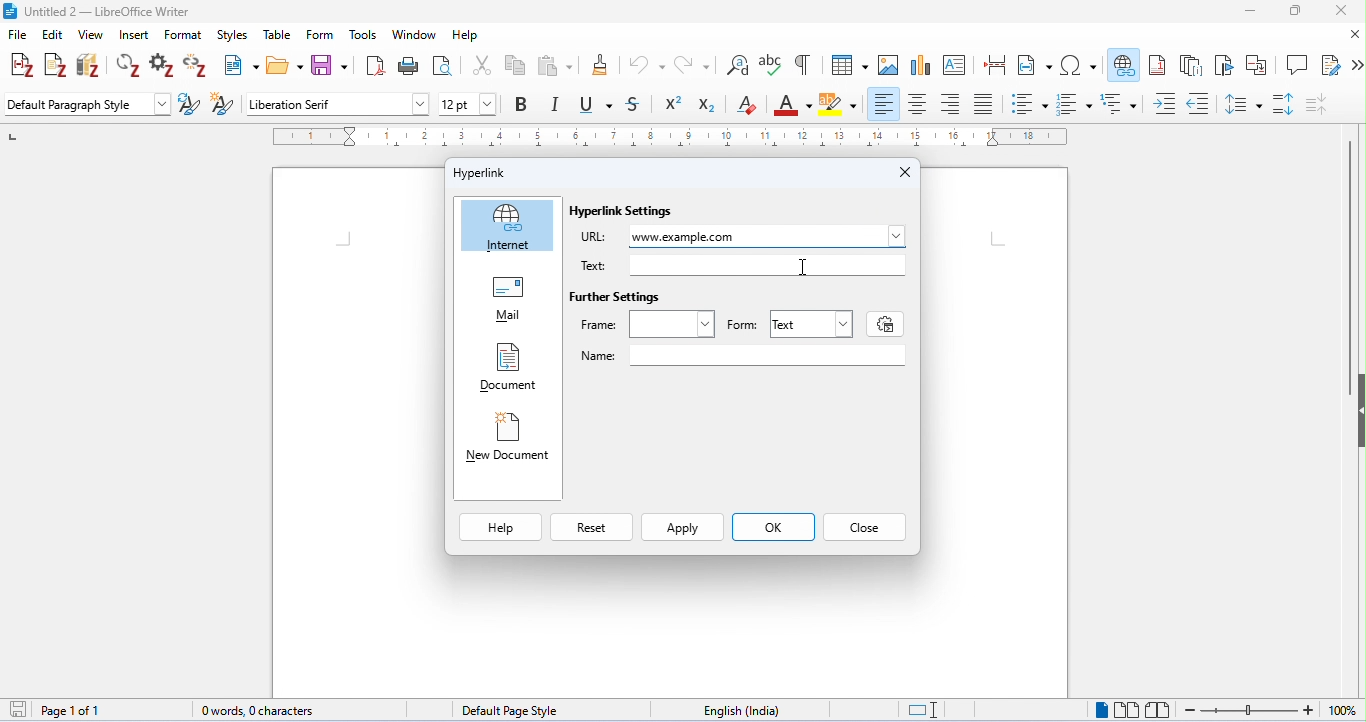 Image resolution: width=1366 pixels, height=722 pixels. I want to click on subscript, so click(709, 104).